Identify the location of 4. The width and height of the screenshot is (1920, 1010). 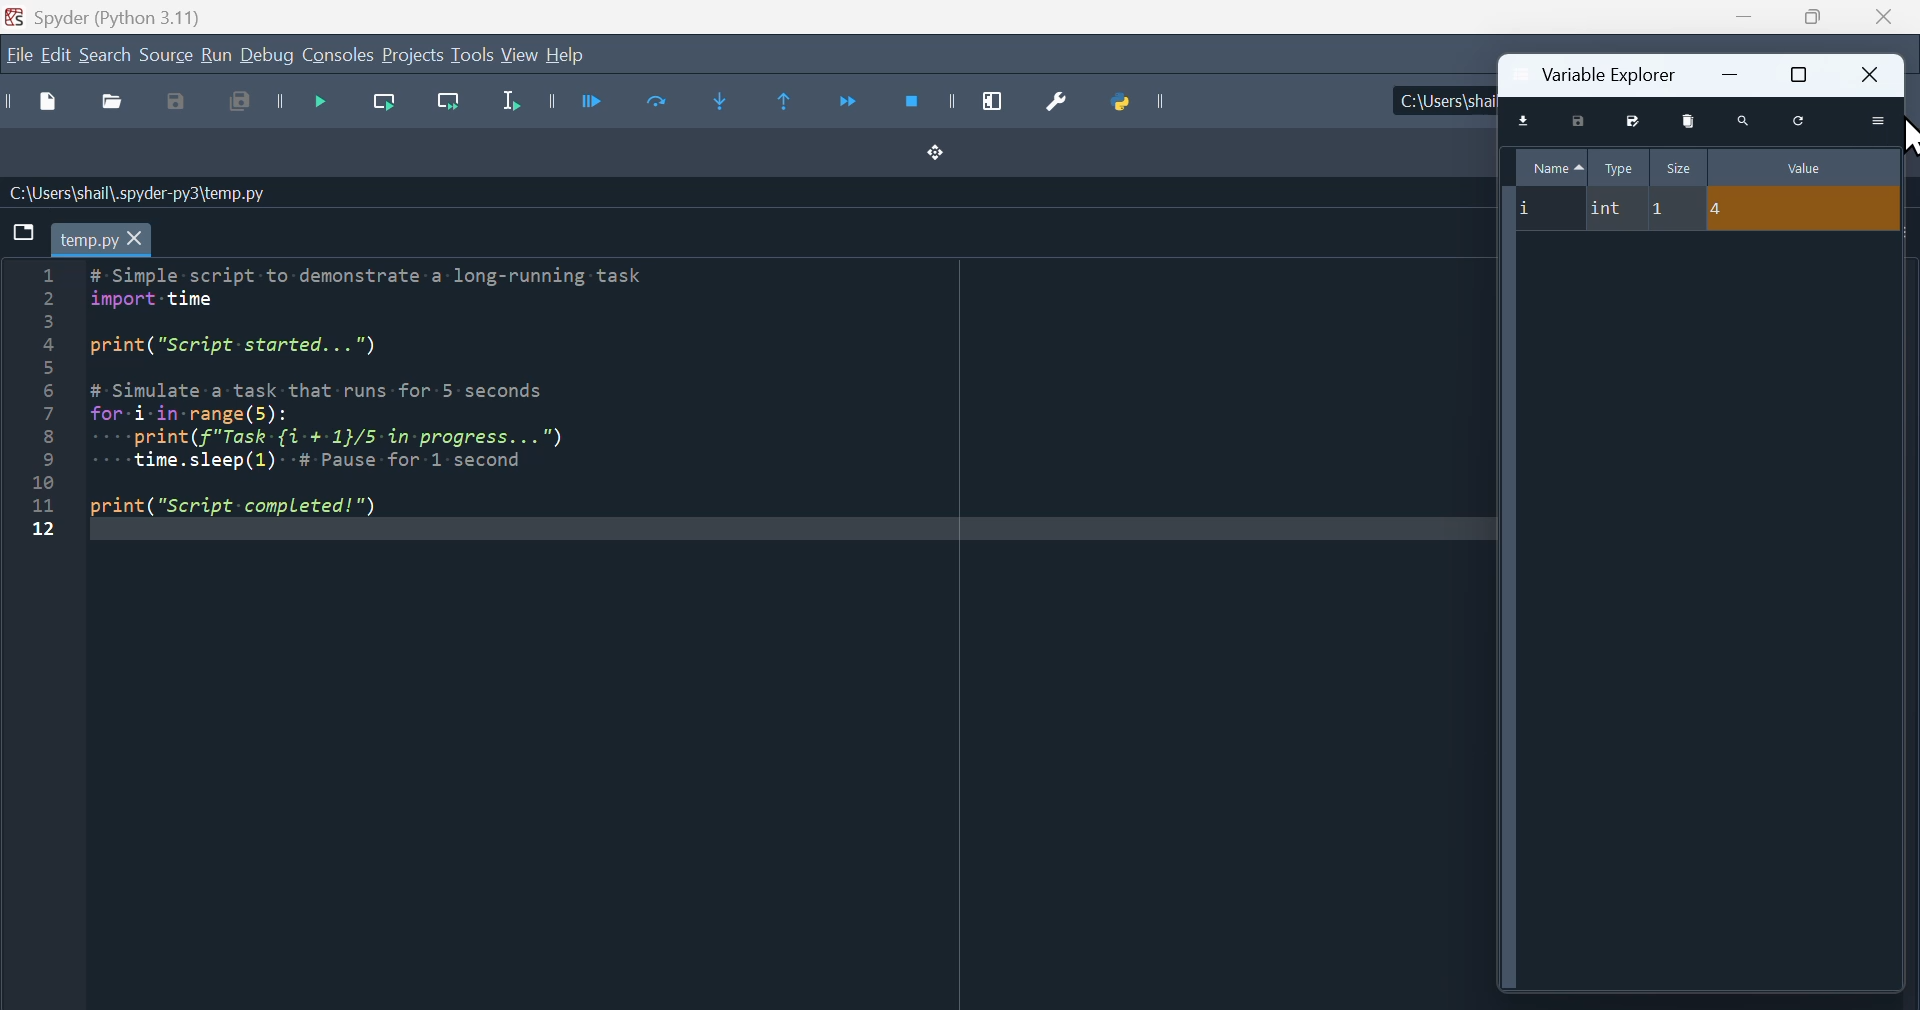
(1805, 209).